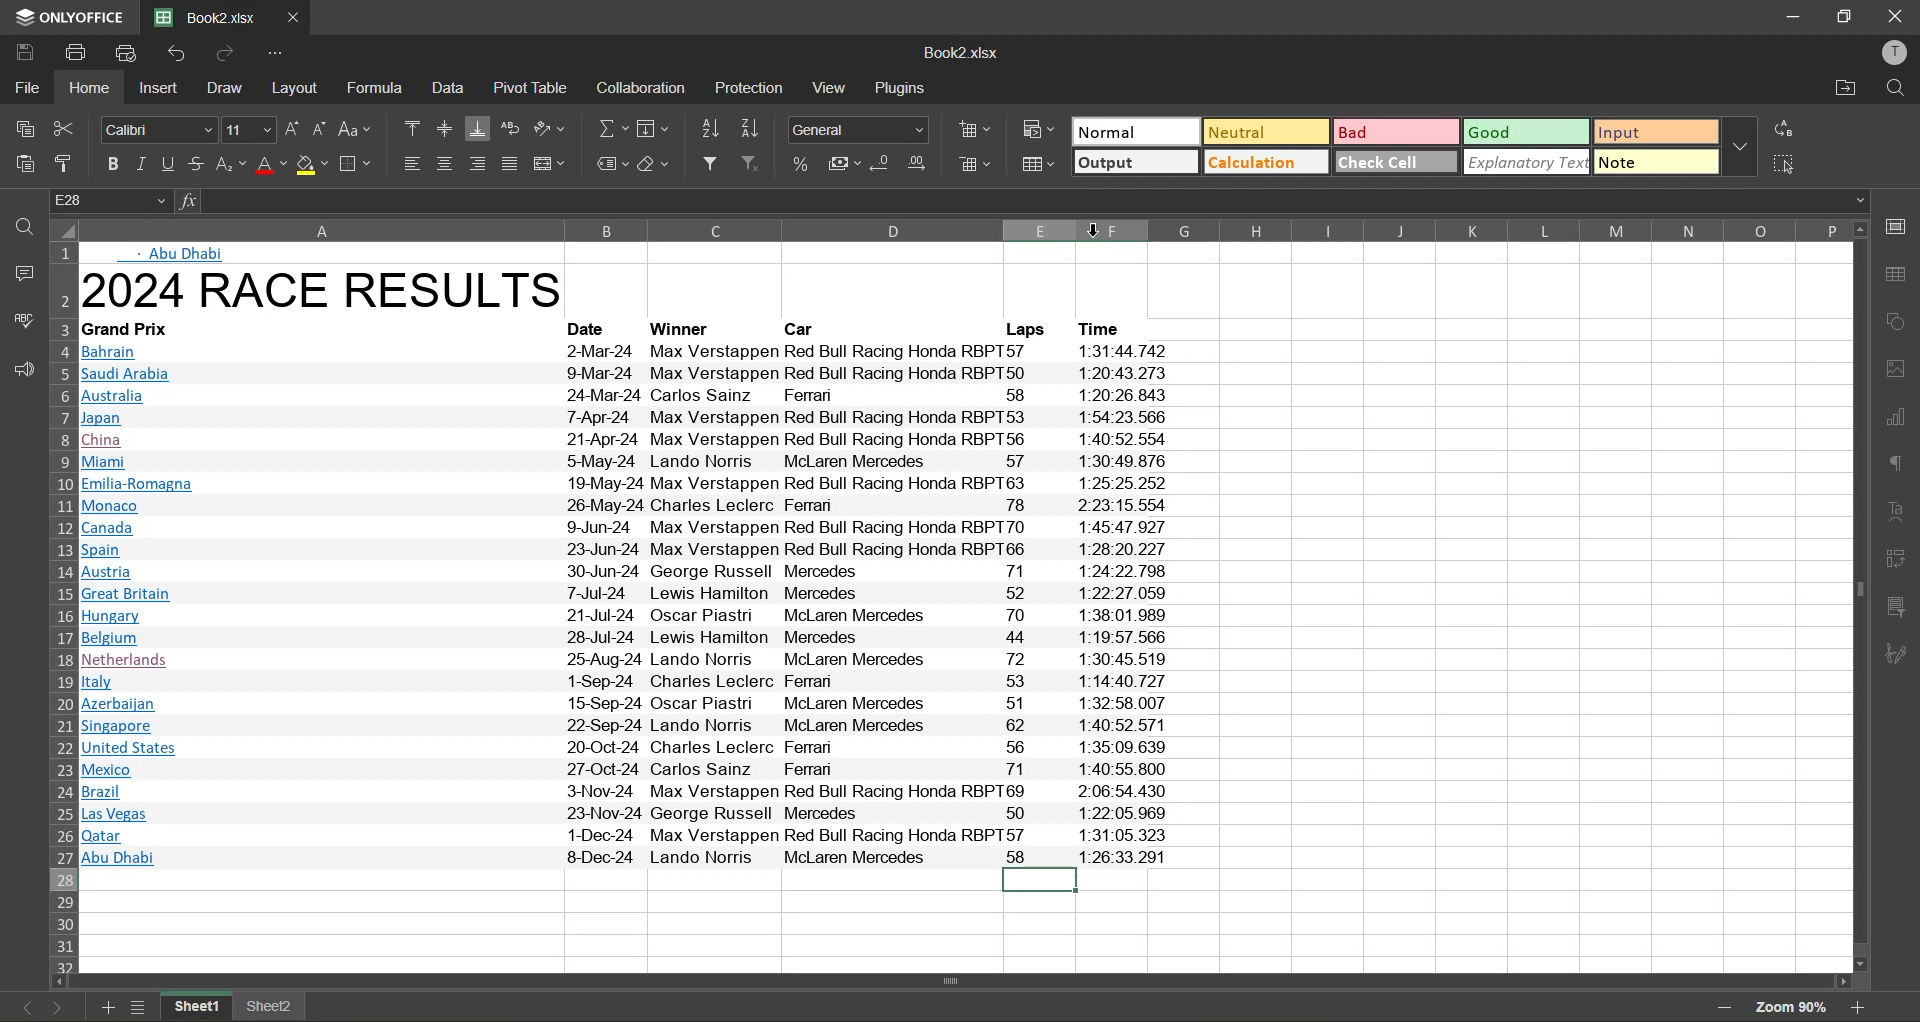 This screenshot has width=1920, height=1022. What do you see at coordinates (924, 161) in the screenshot?
I see `increase decimal` at bounding box center [924, 161].